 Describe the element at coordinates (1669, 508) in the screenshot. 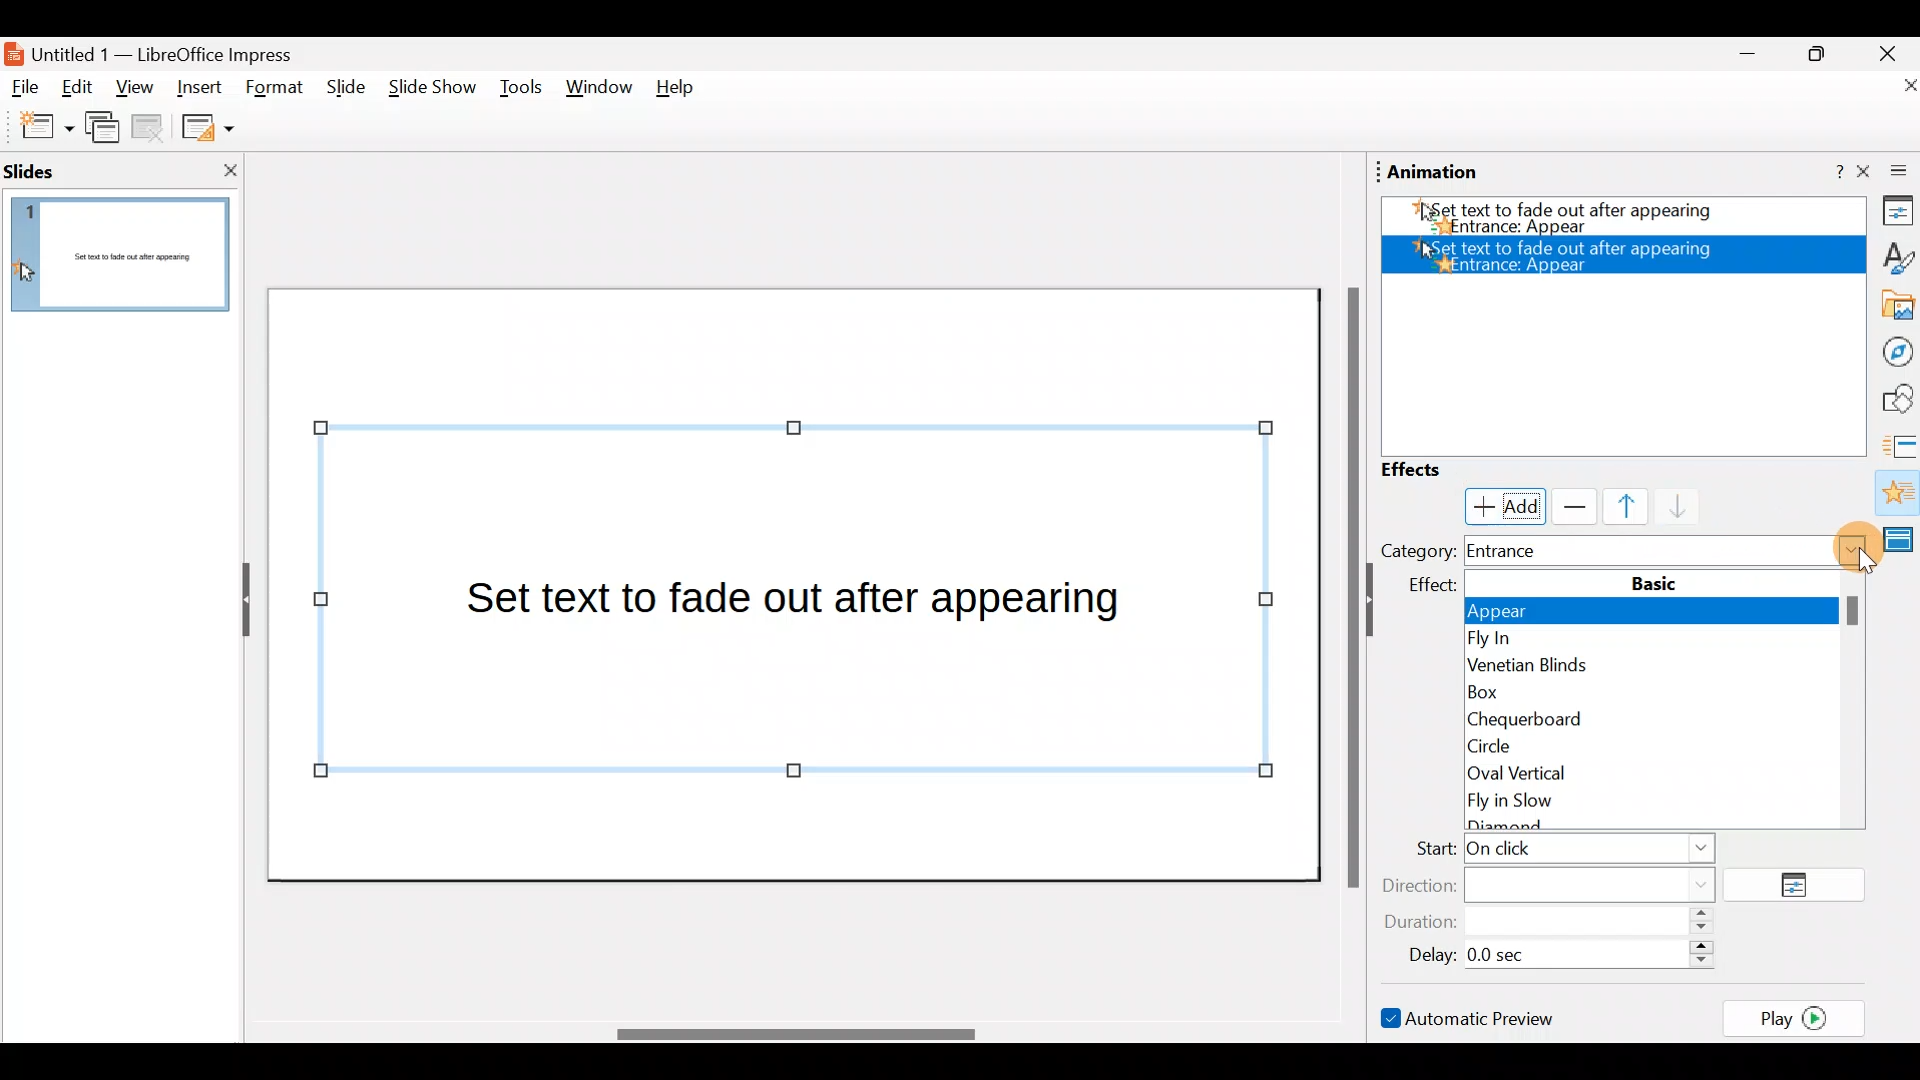

I see `Move down` at that location.